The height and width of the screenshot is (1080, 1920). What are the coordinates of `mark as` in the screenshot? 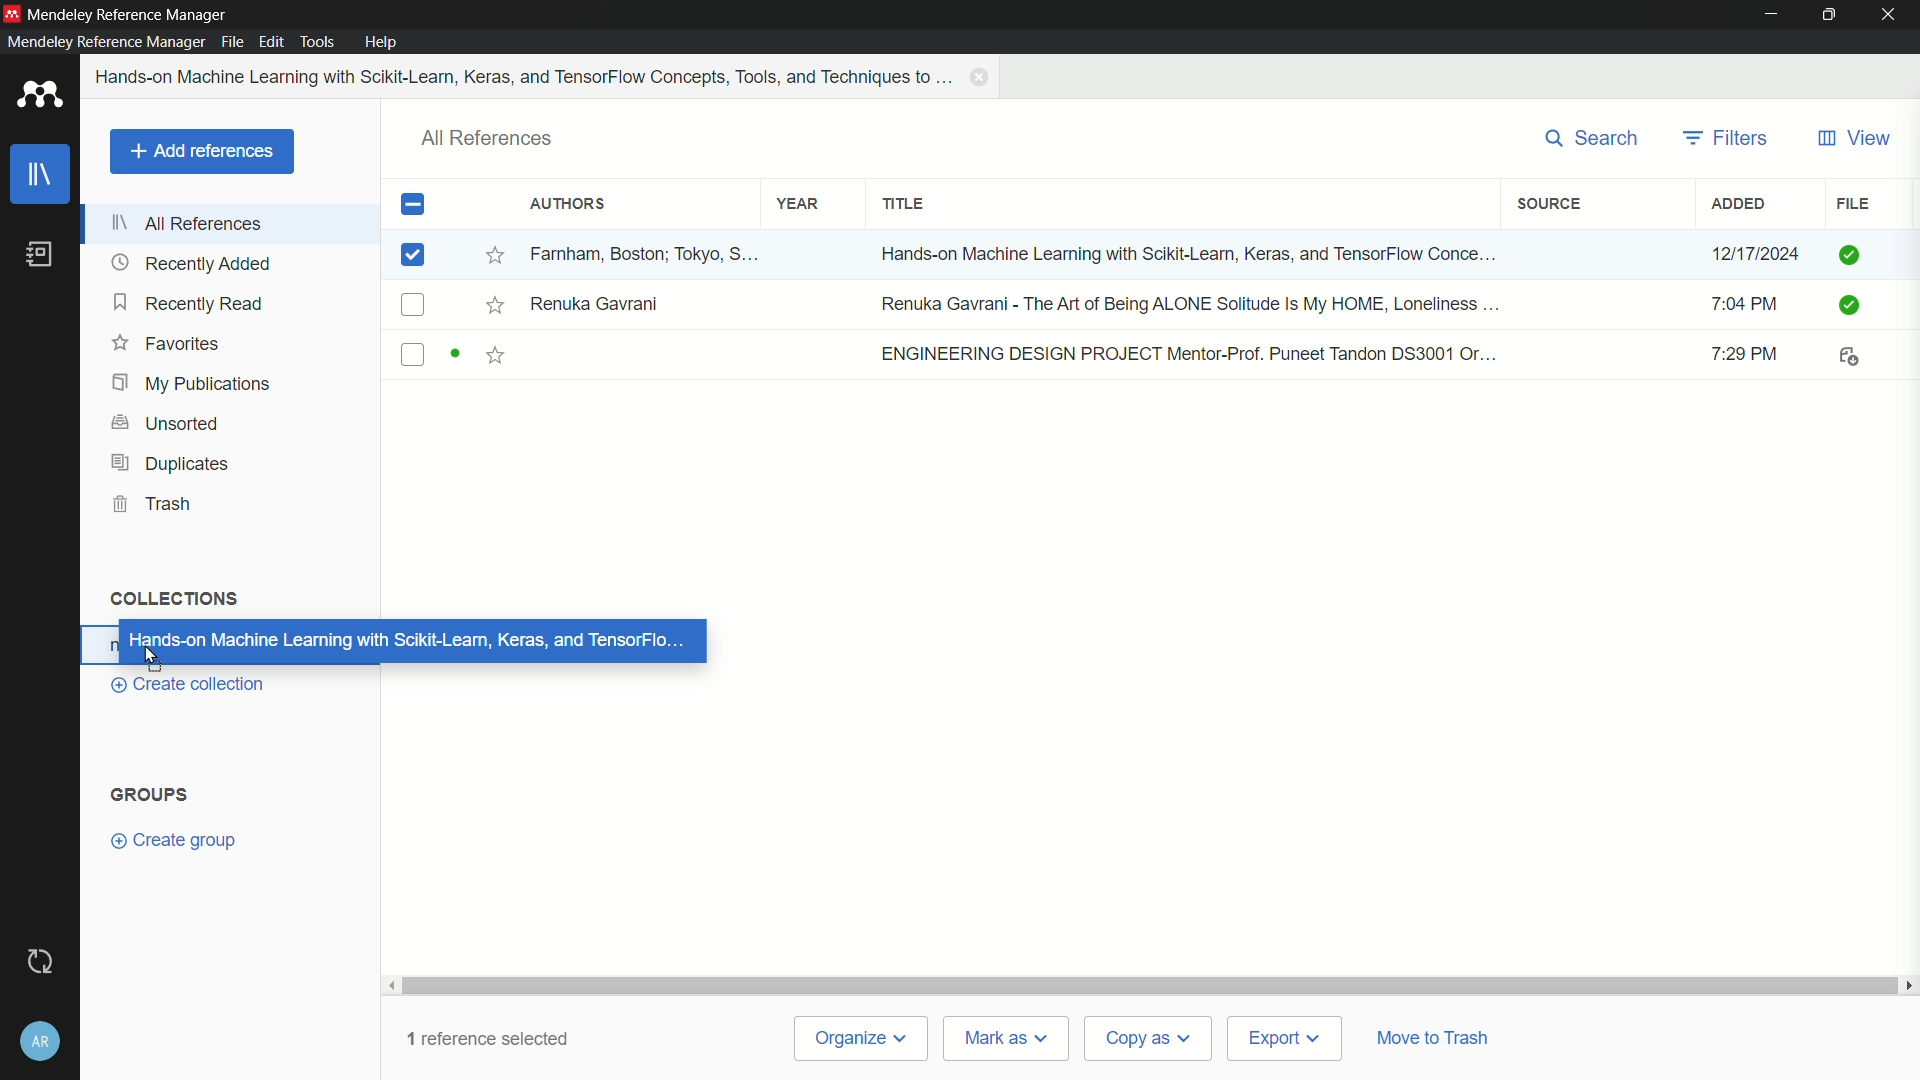 It's located at (1004, 1039).